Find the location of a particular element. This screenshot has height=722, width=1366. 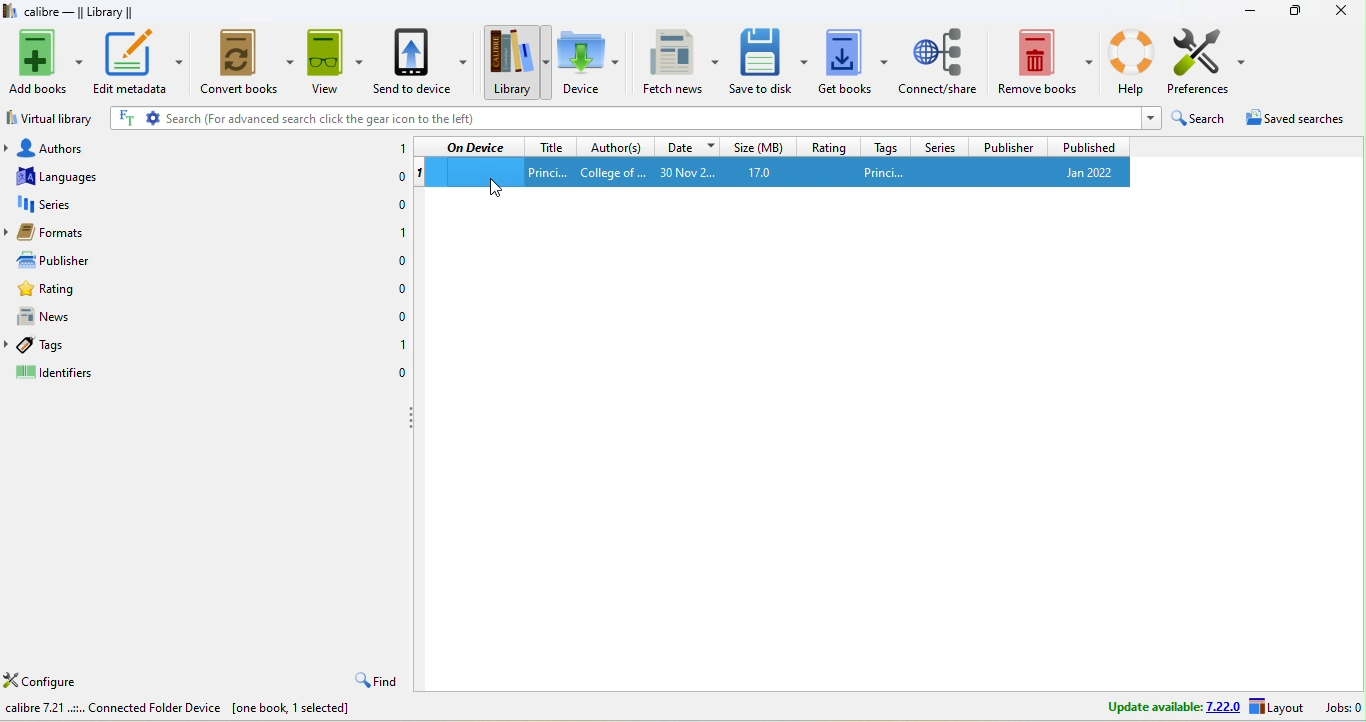

drag to collapse is located at coordinates (414, 420).